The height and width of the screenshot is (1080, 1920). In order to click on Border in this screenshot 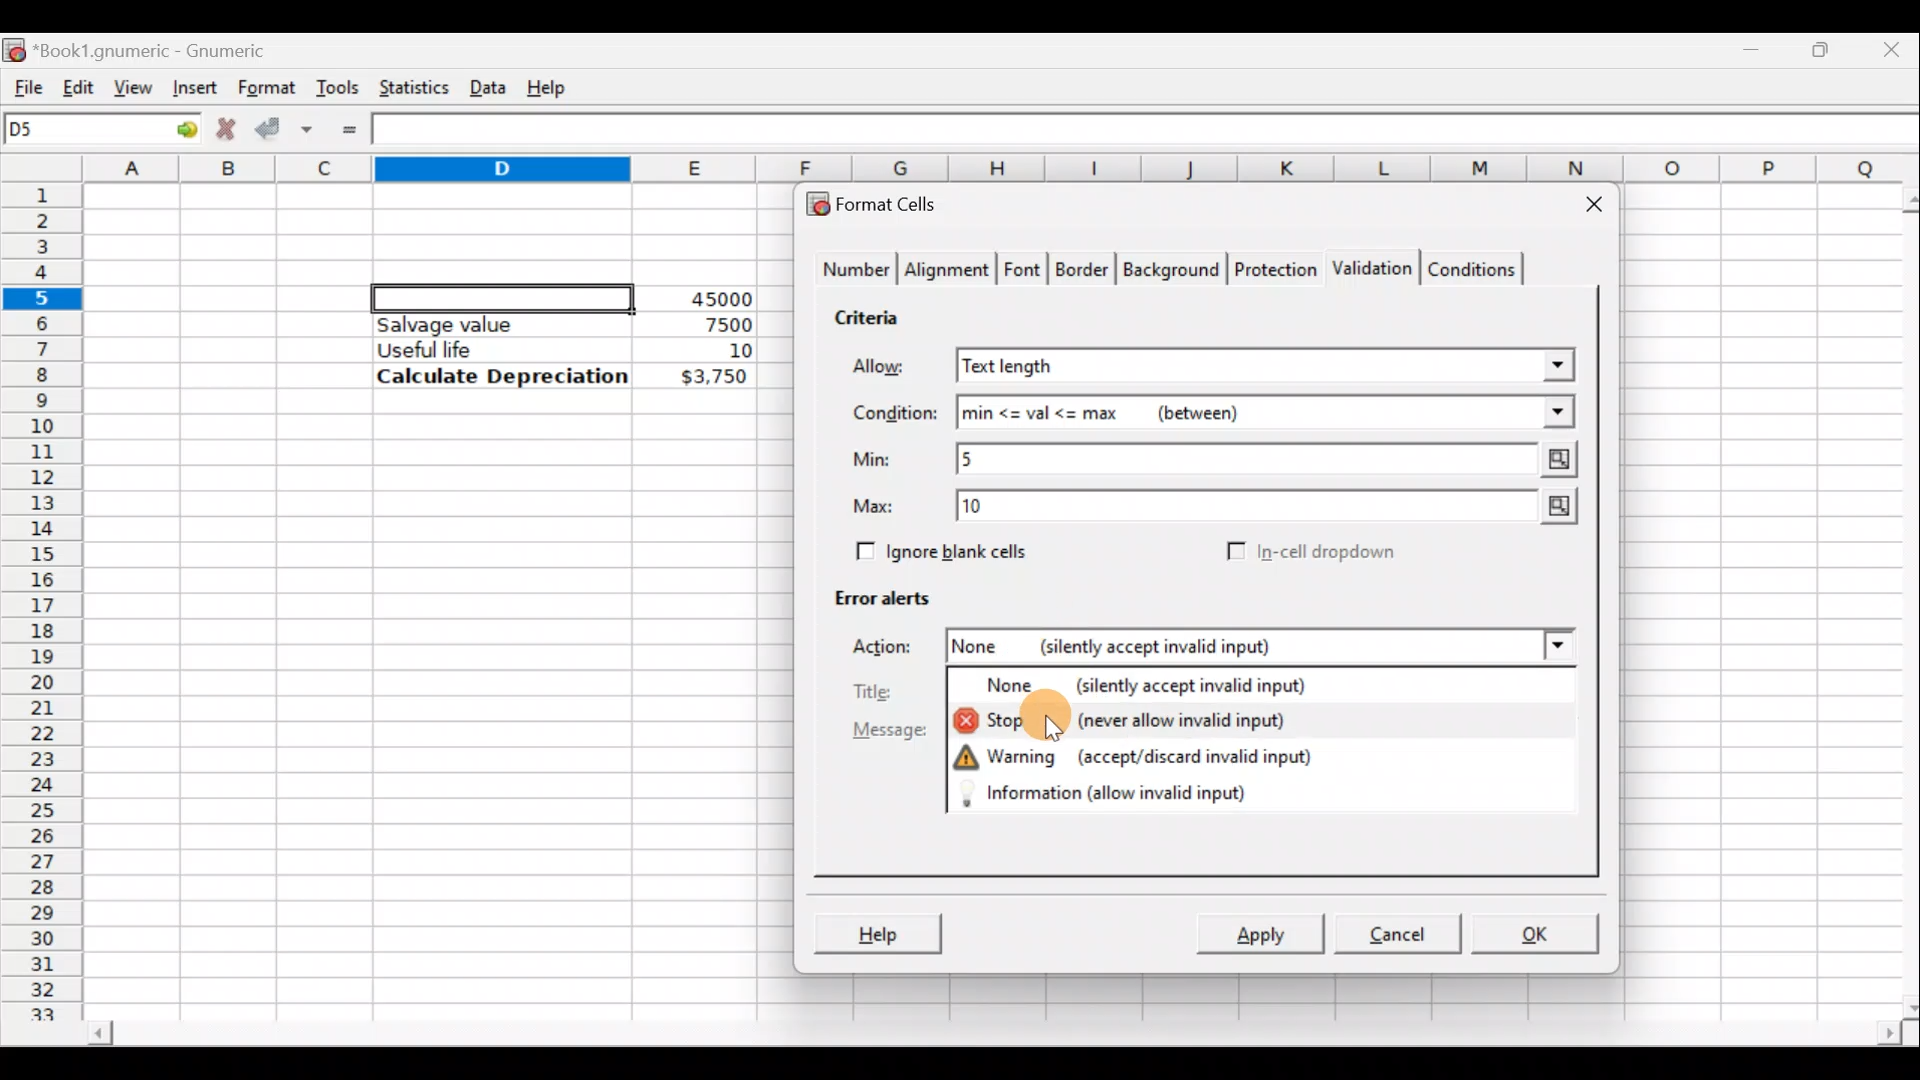, I will do `click(1084, 274)`.